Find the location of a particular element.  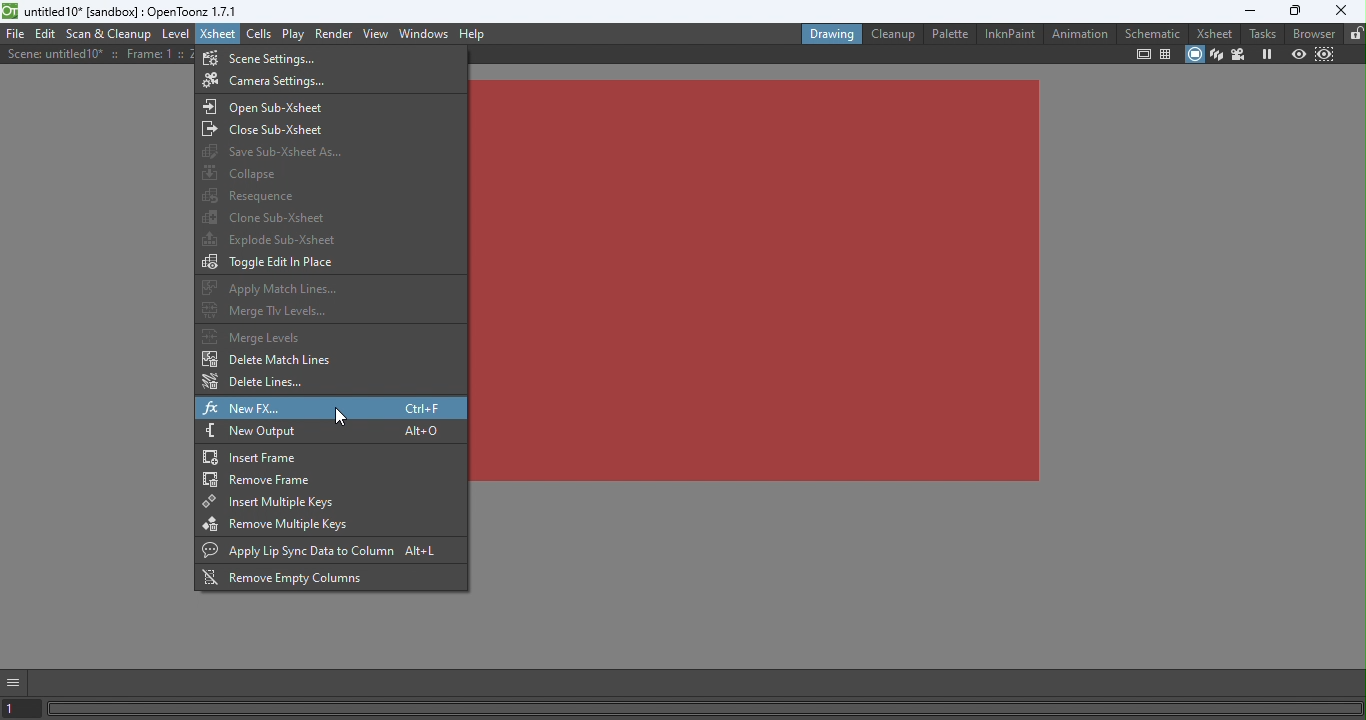

Tasks is located at coordinates (1258, 34).